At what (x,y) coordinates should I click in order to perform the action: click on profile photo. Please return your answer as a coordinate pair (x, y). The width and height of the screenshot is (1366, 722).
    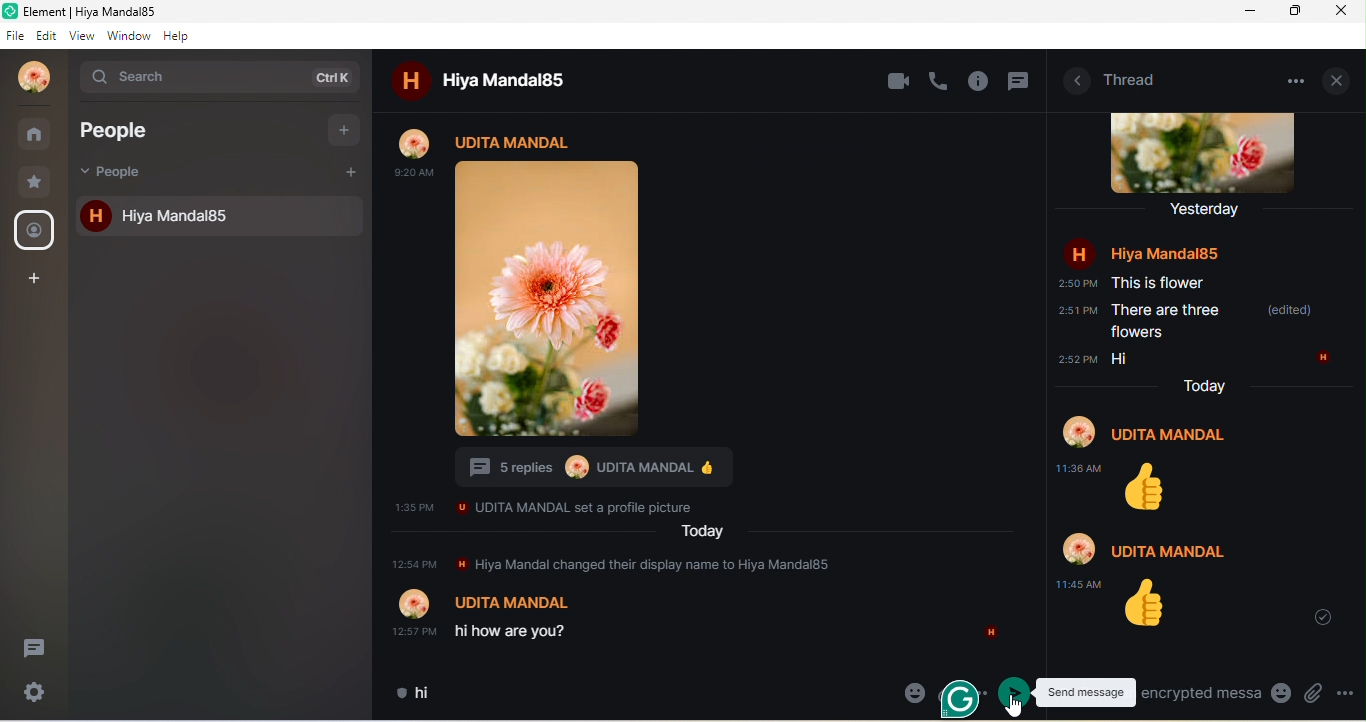
    Looking at the image, I should click on (550, 300).